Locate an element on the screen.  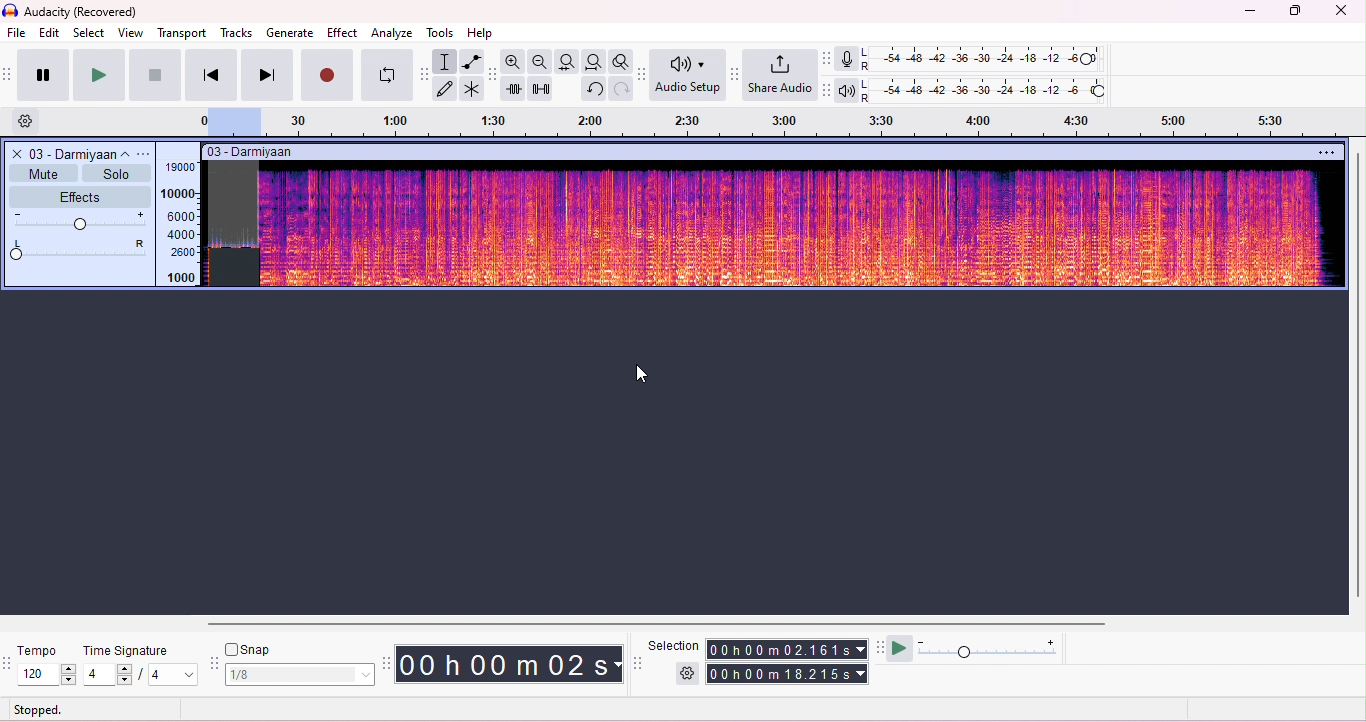
selection is located at coordinates (447, 62).